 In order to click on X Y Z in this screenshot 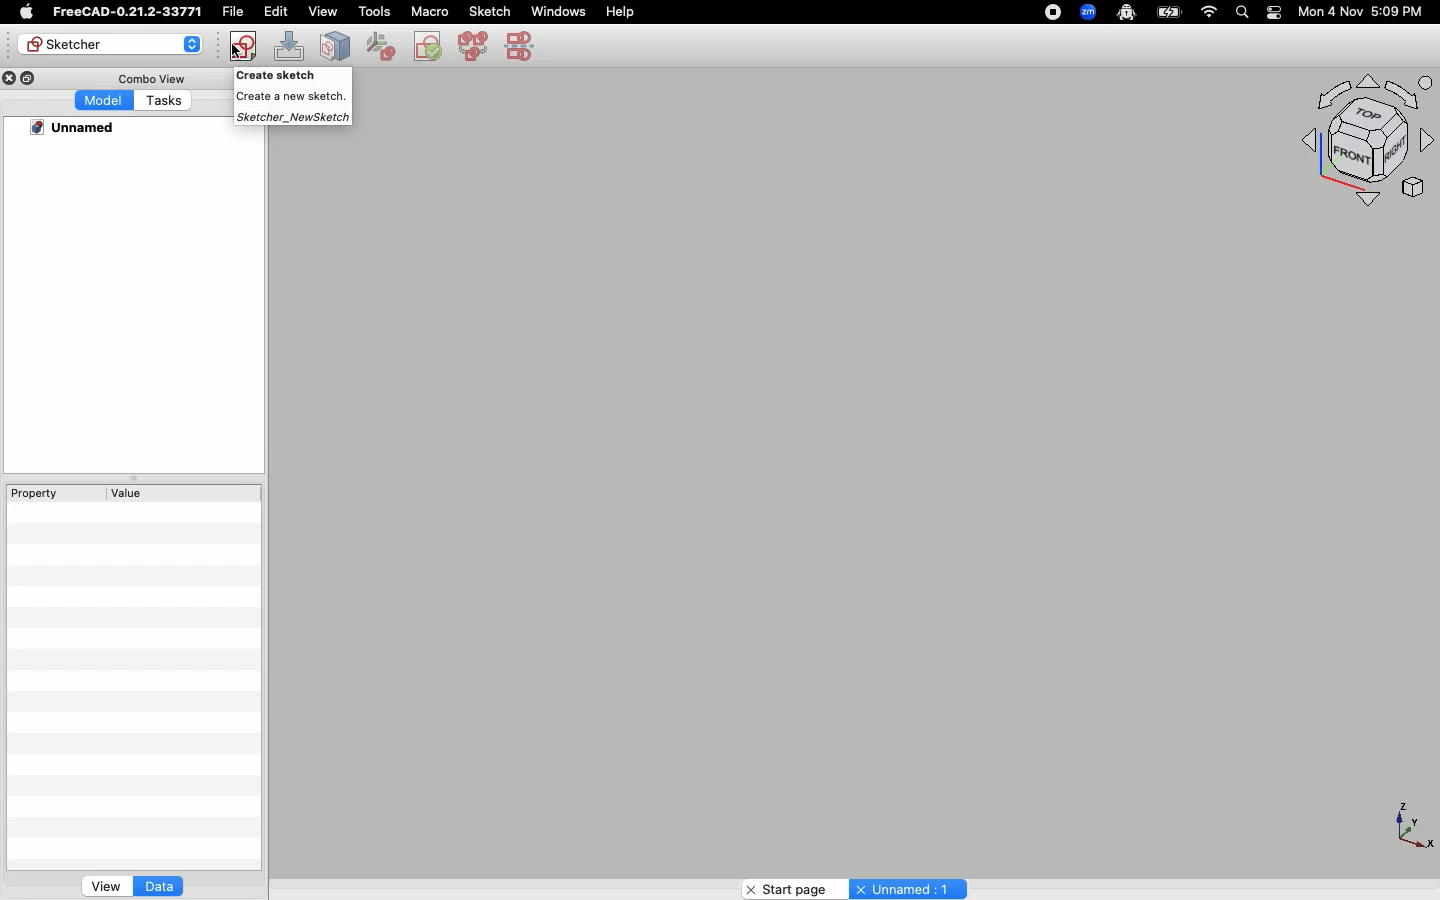, I will do `click(1408, 827)`.